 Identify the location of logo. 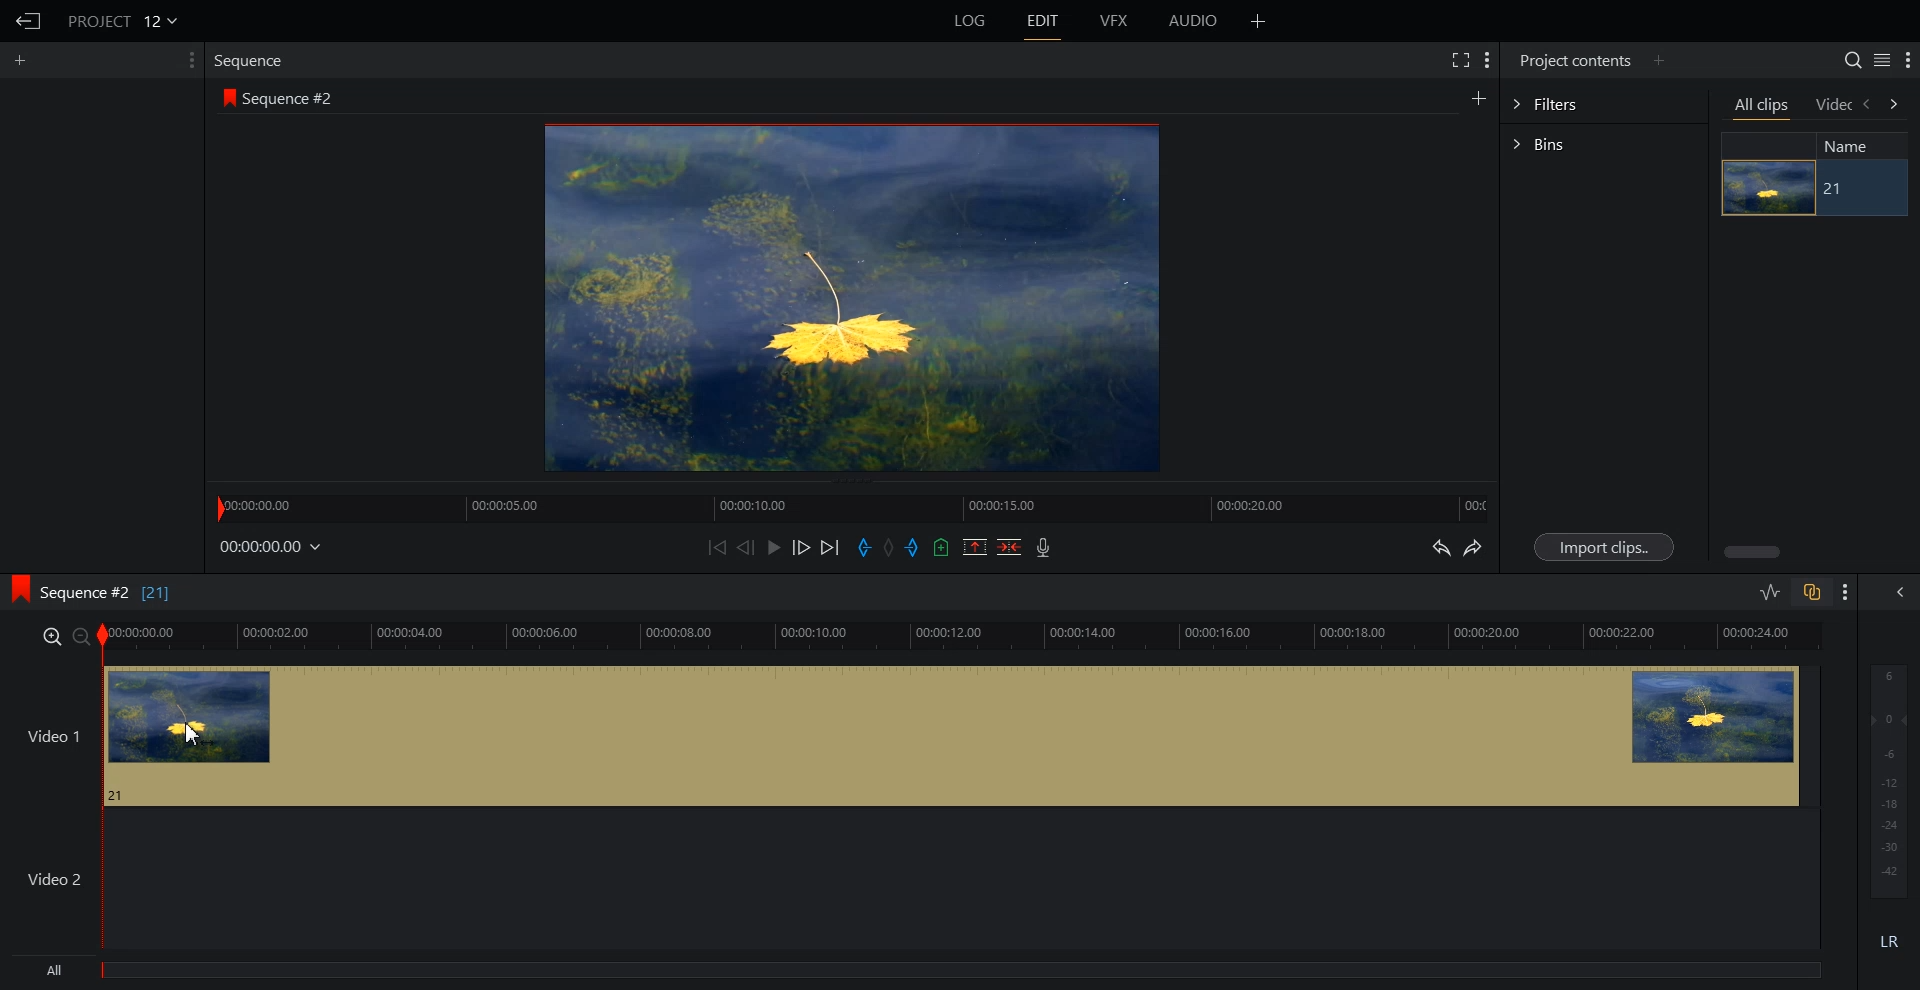
(16, 589).